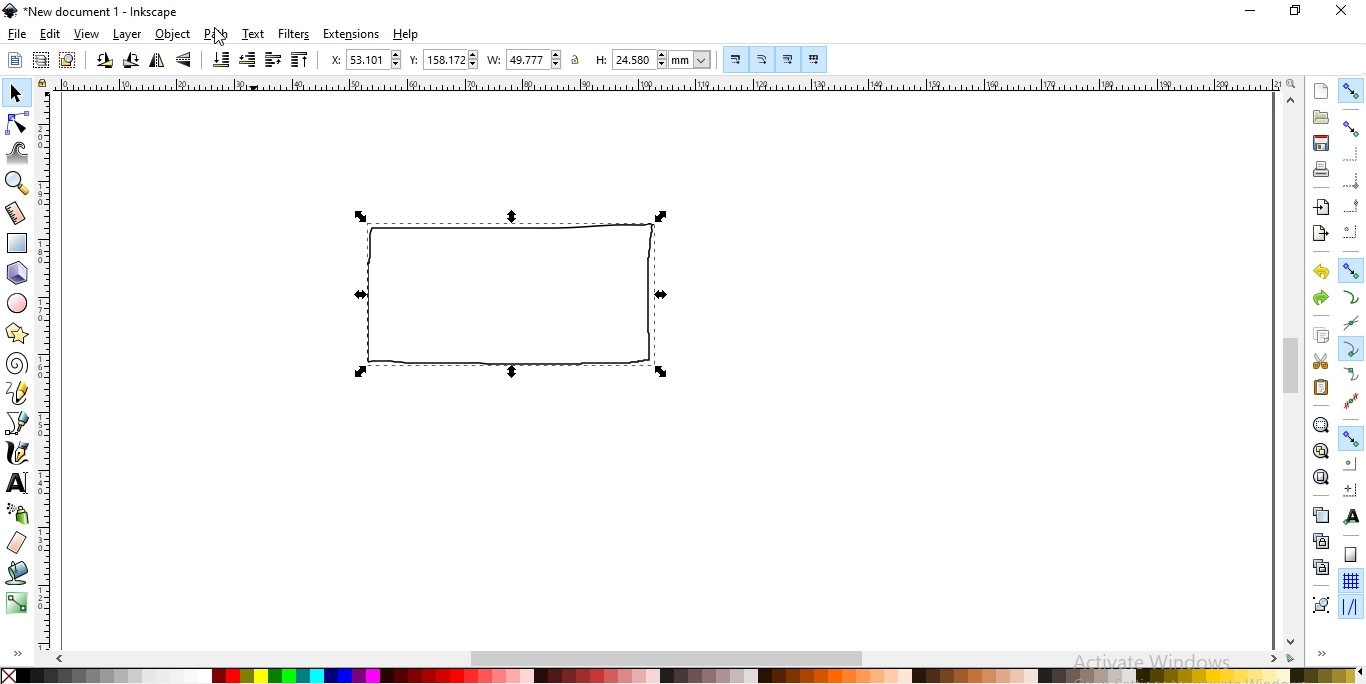  Describe the element at coordinates (18, 364) in the screenshot. I see `create spirals` at that location.